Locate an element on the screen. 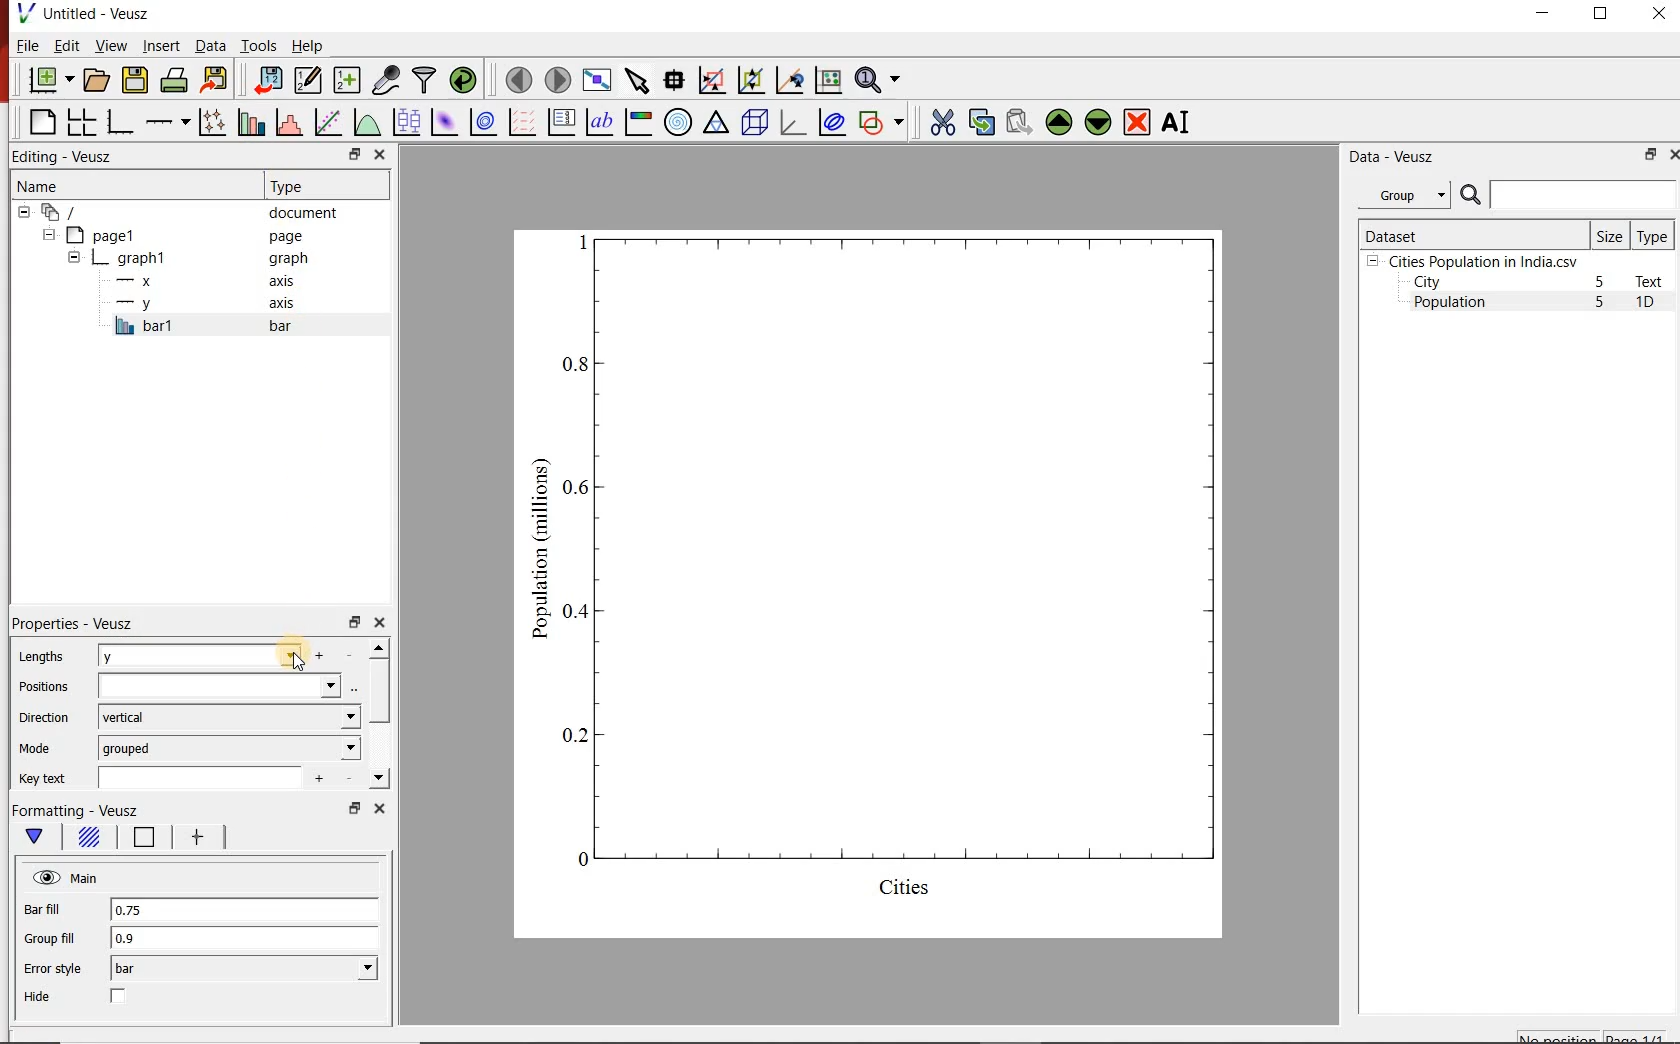  3d scene is located at coordinates (753, 121).